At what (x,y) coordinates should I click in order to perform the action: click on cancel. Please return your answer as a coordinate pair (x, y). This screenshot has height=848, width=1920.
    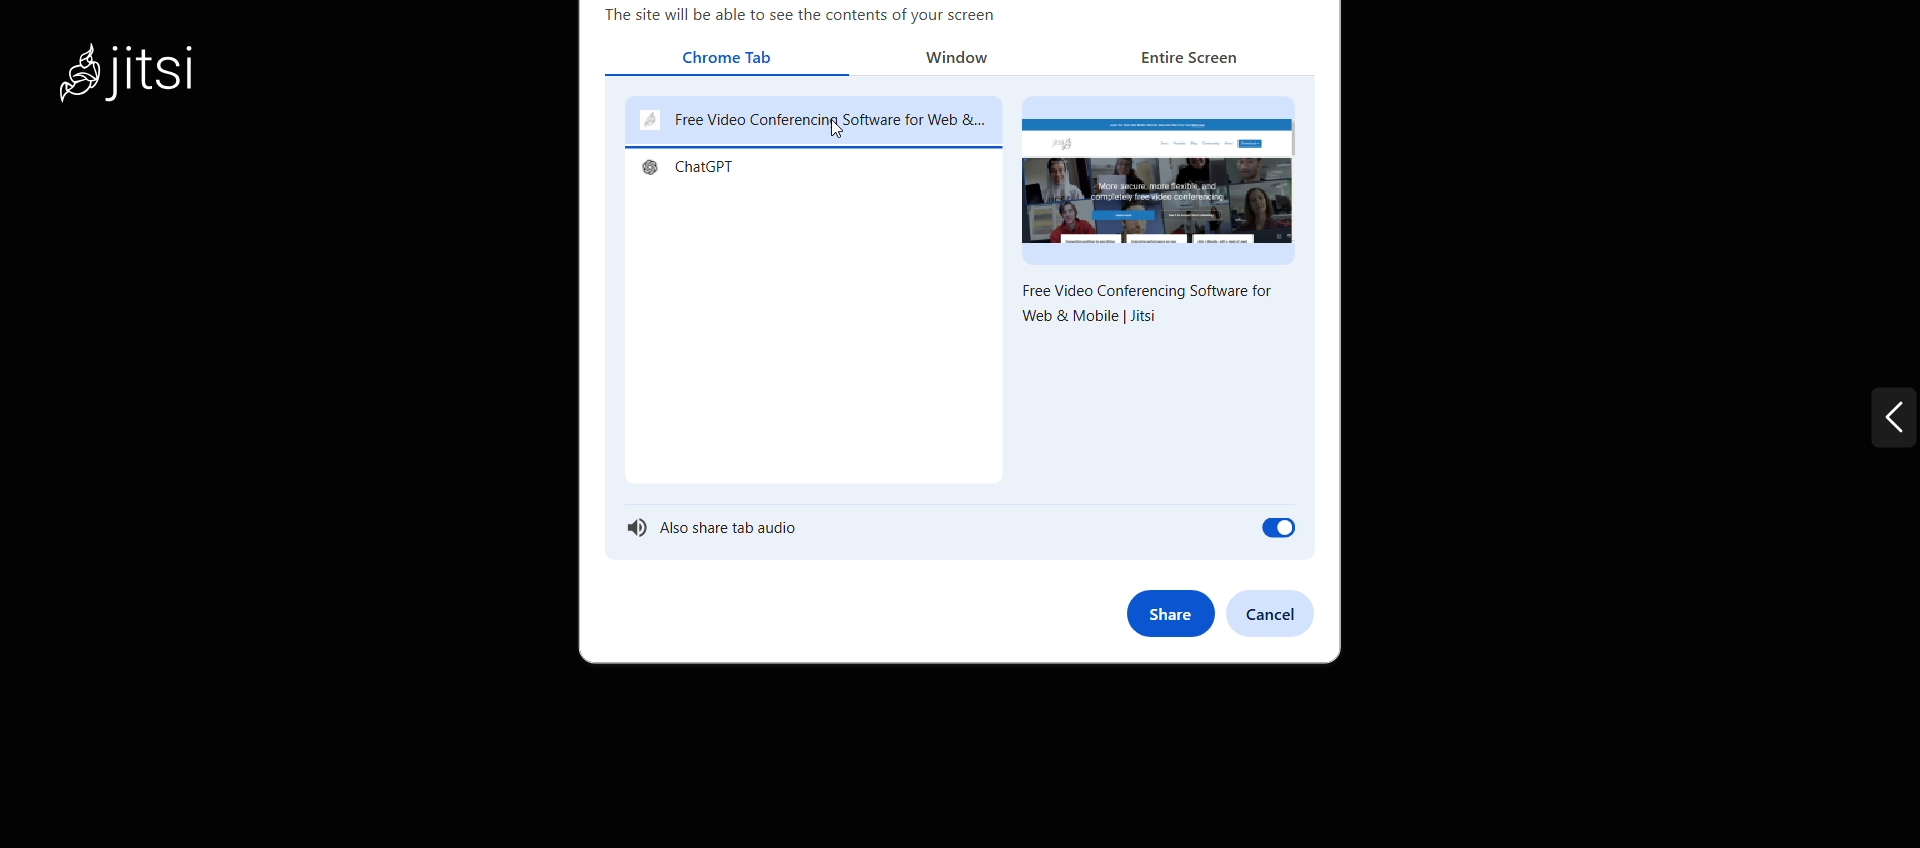
    Looking at the image, I should click on (1284, 613).